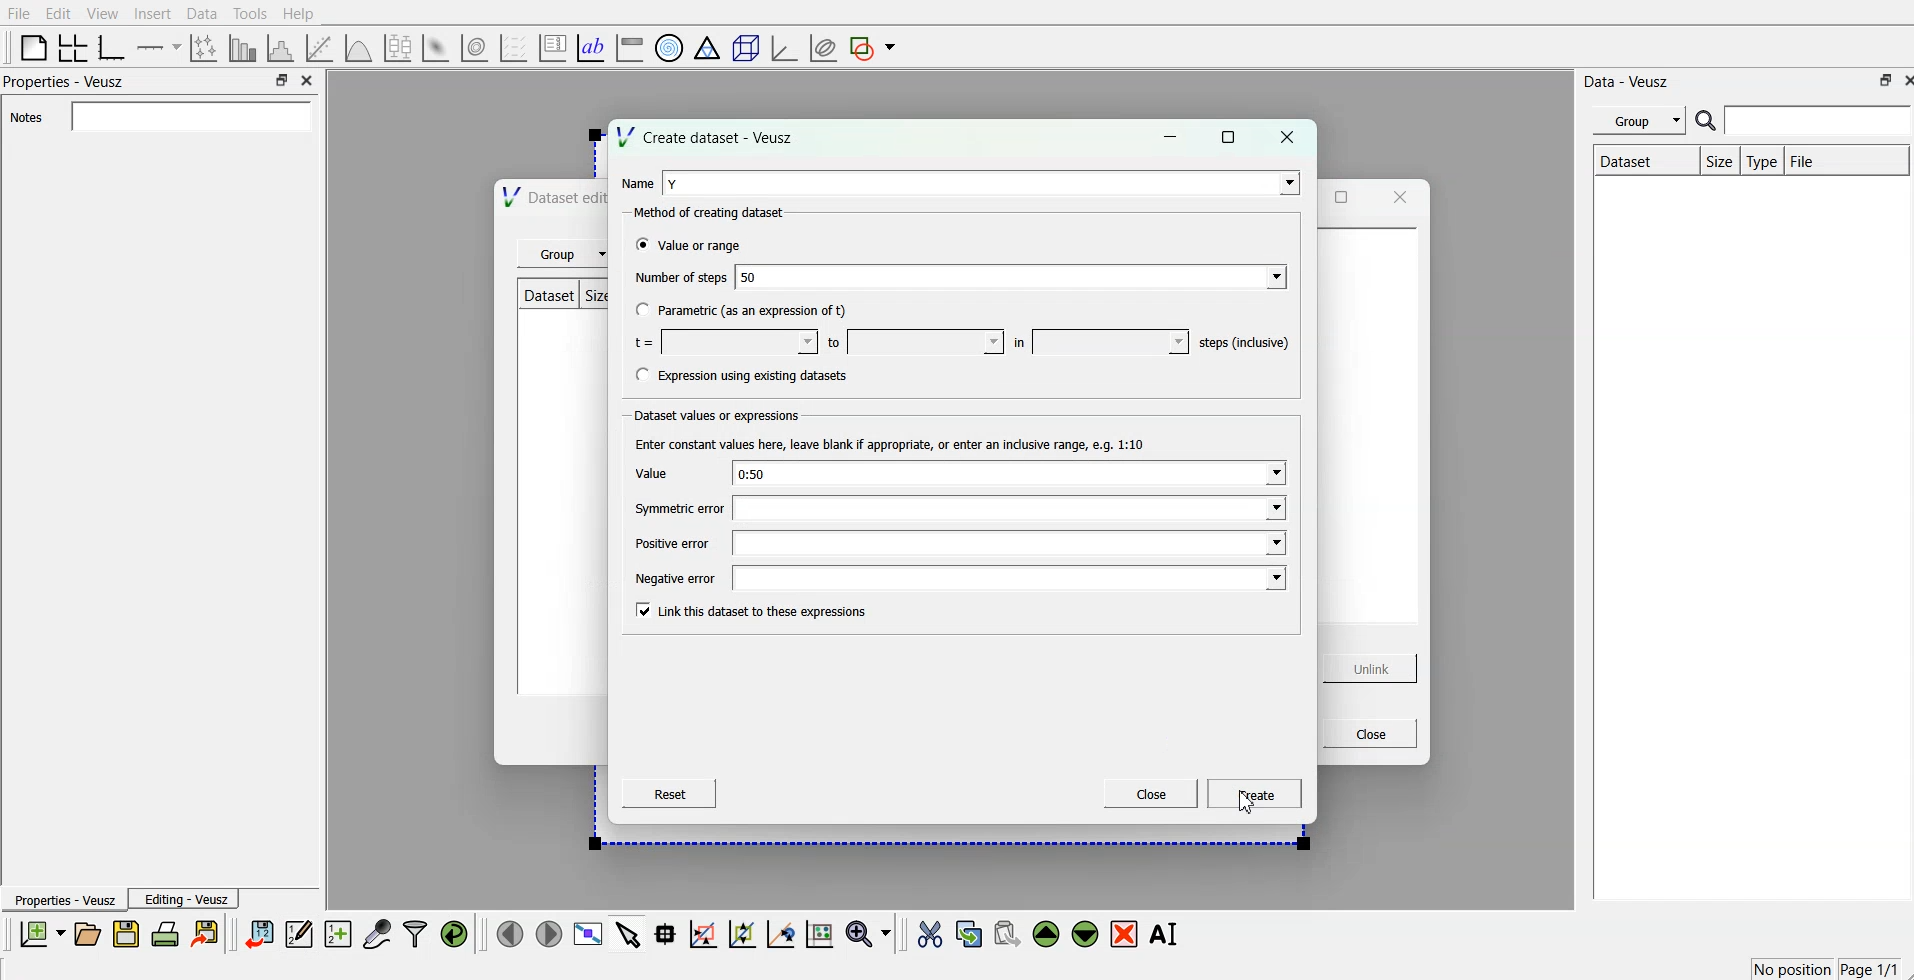 This screenshot has width=1914, height=980. What do you see at coordinates (678, 279) in the screenshot?
I see `Number of steps` at bounding box center [678, 279].